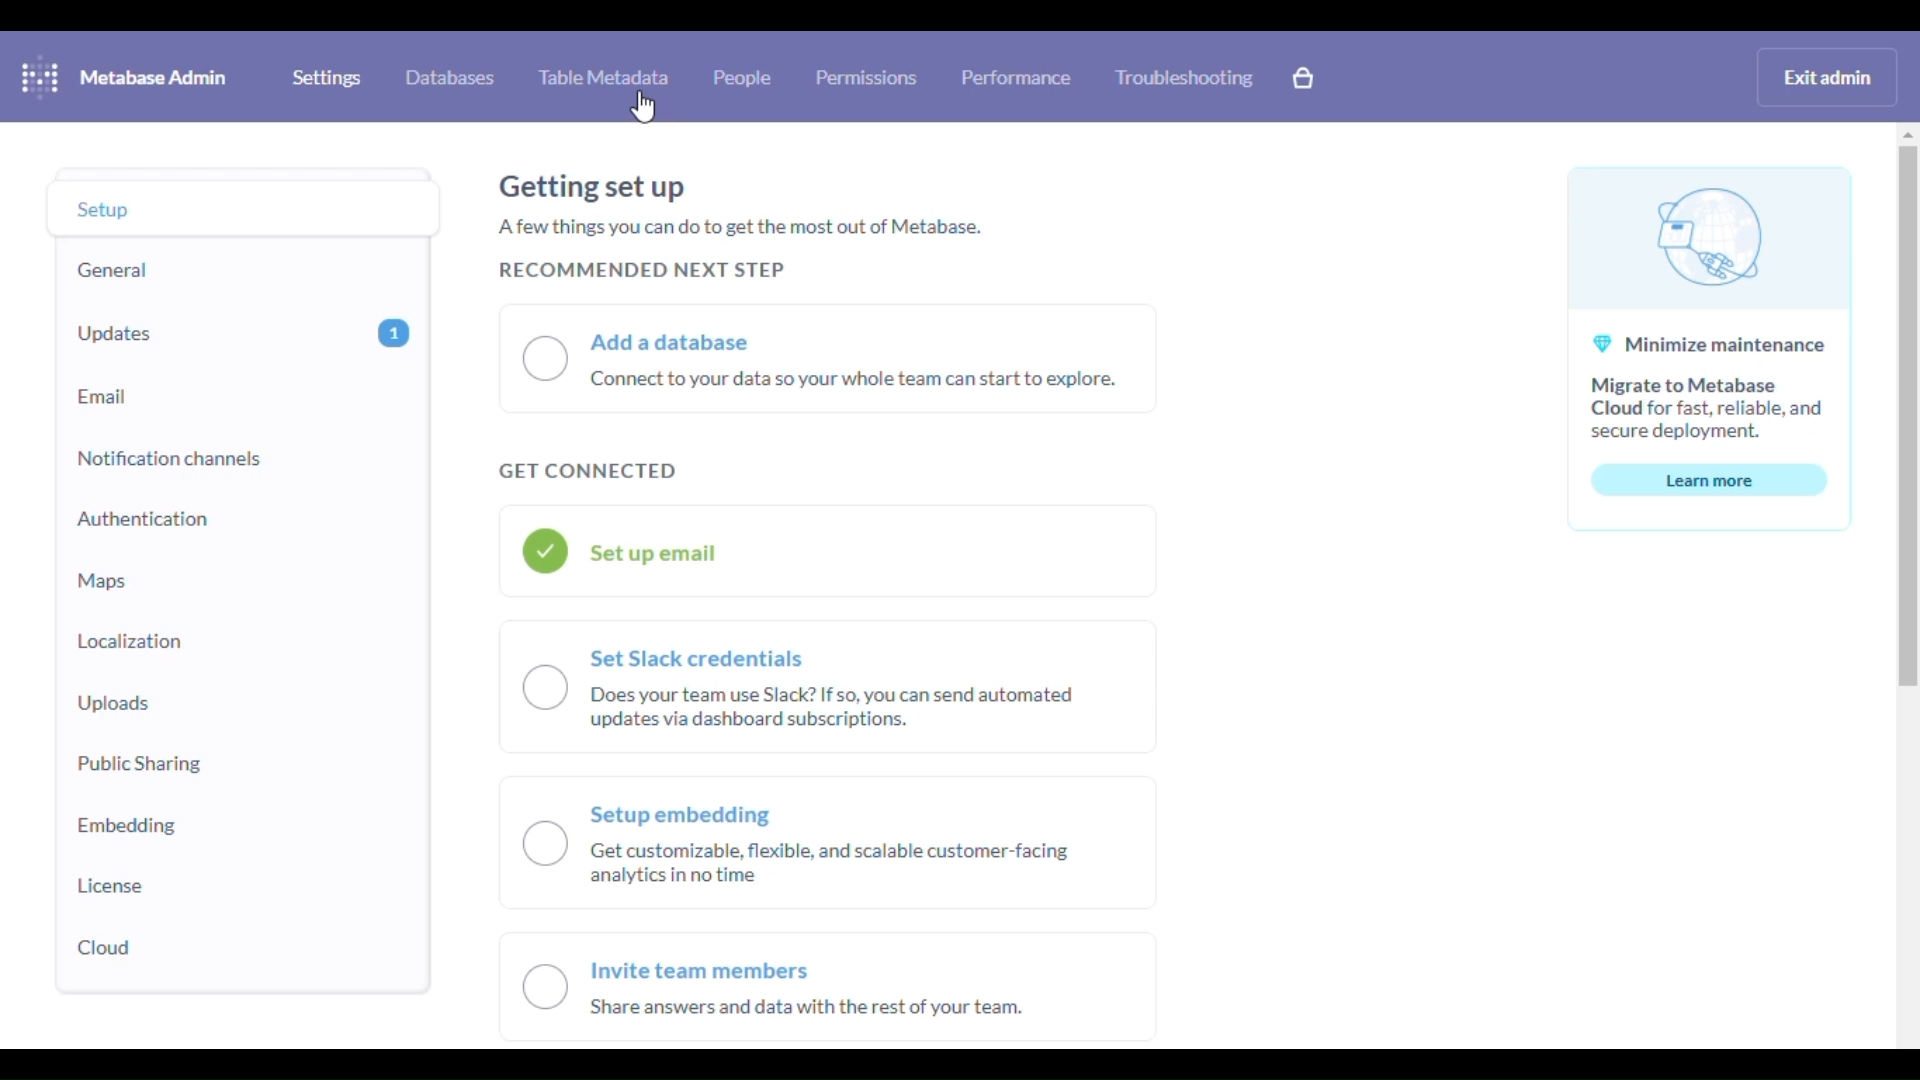  What do you see at coordinates (604, 76) in the screenshot?
I see `table metadata` at bounding box center [604, 76].